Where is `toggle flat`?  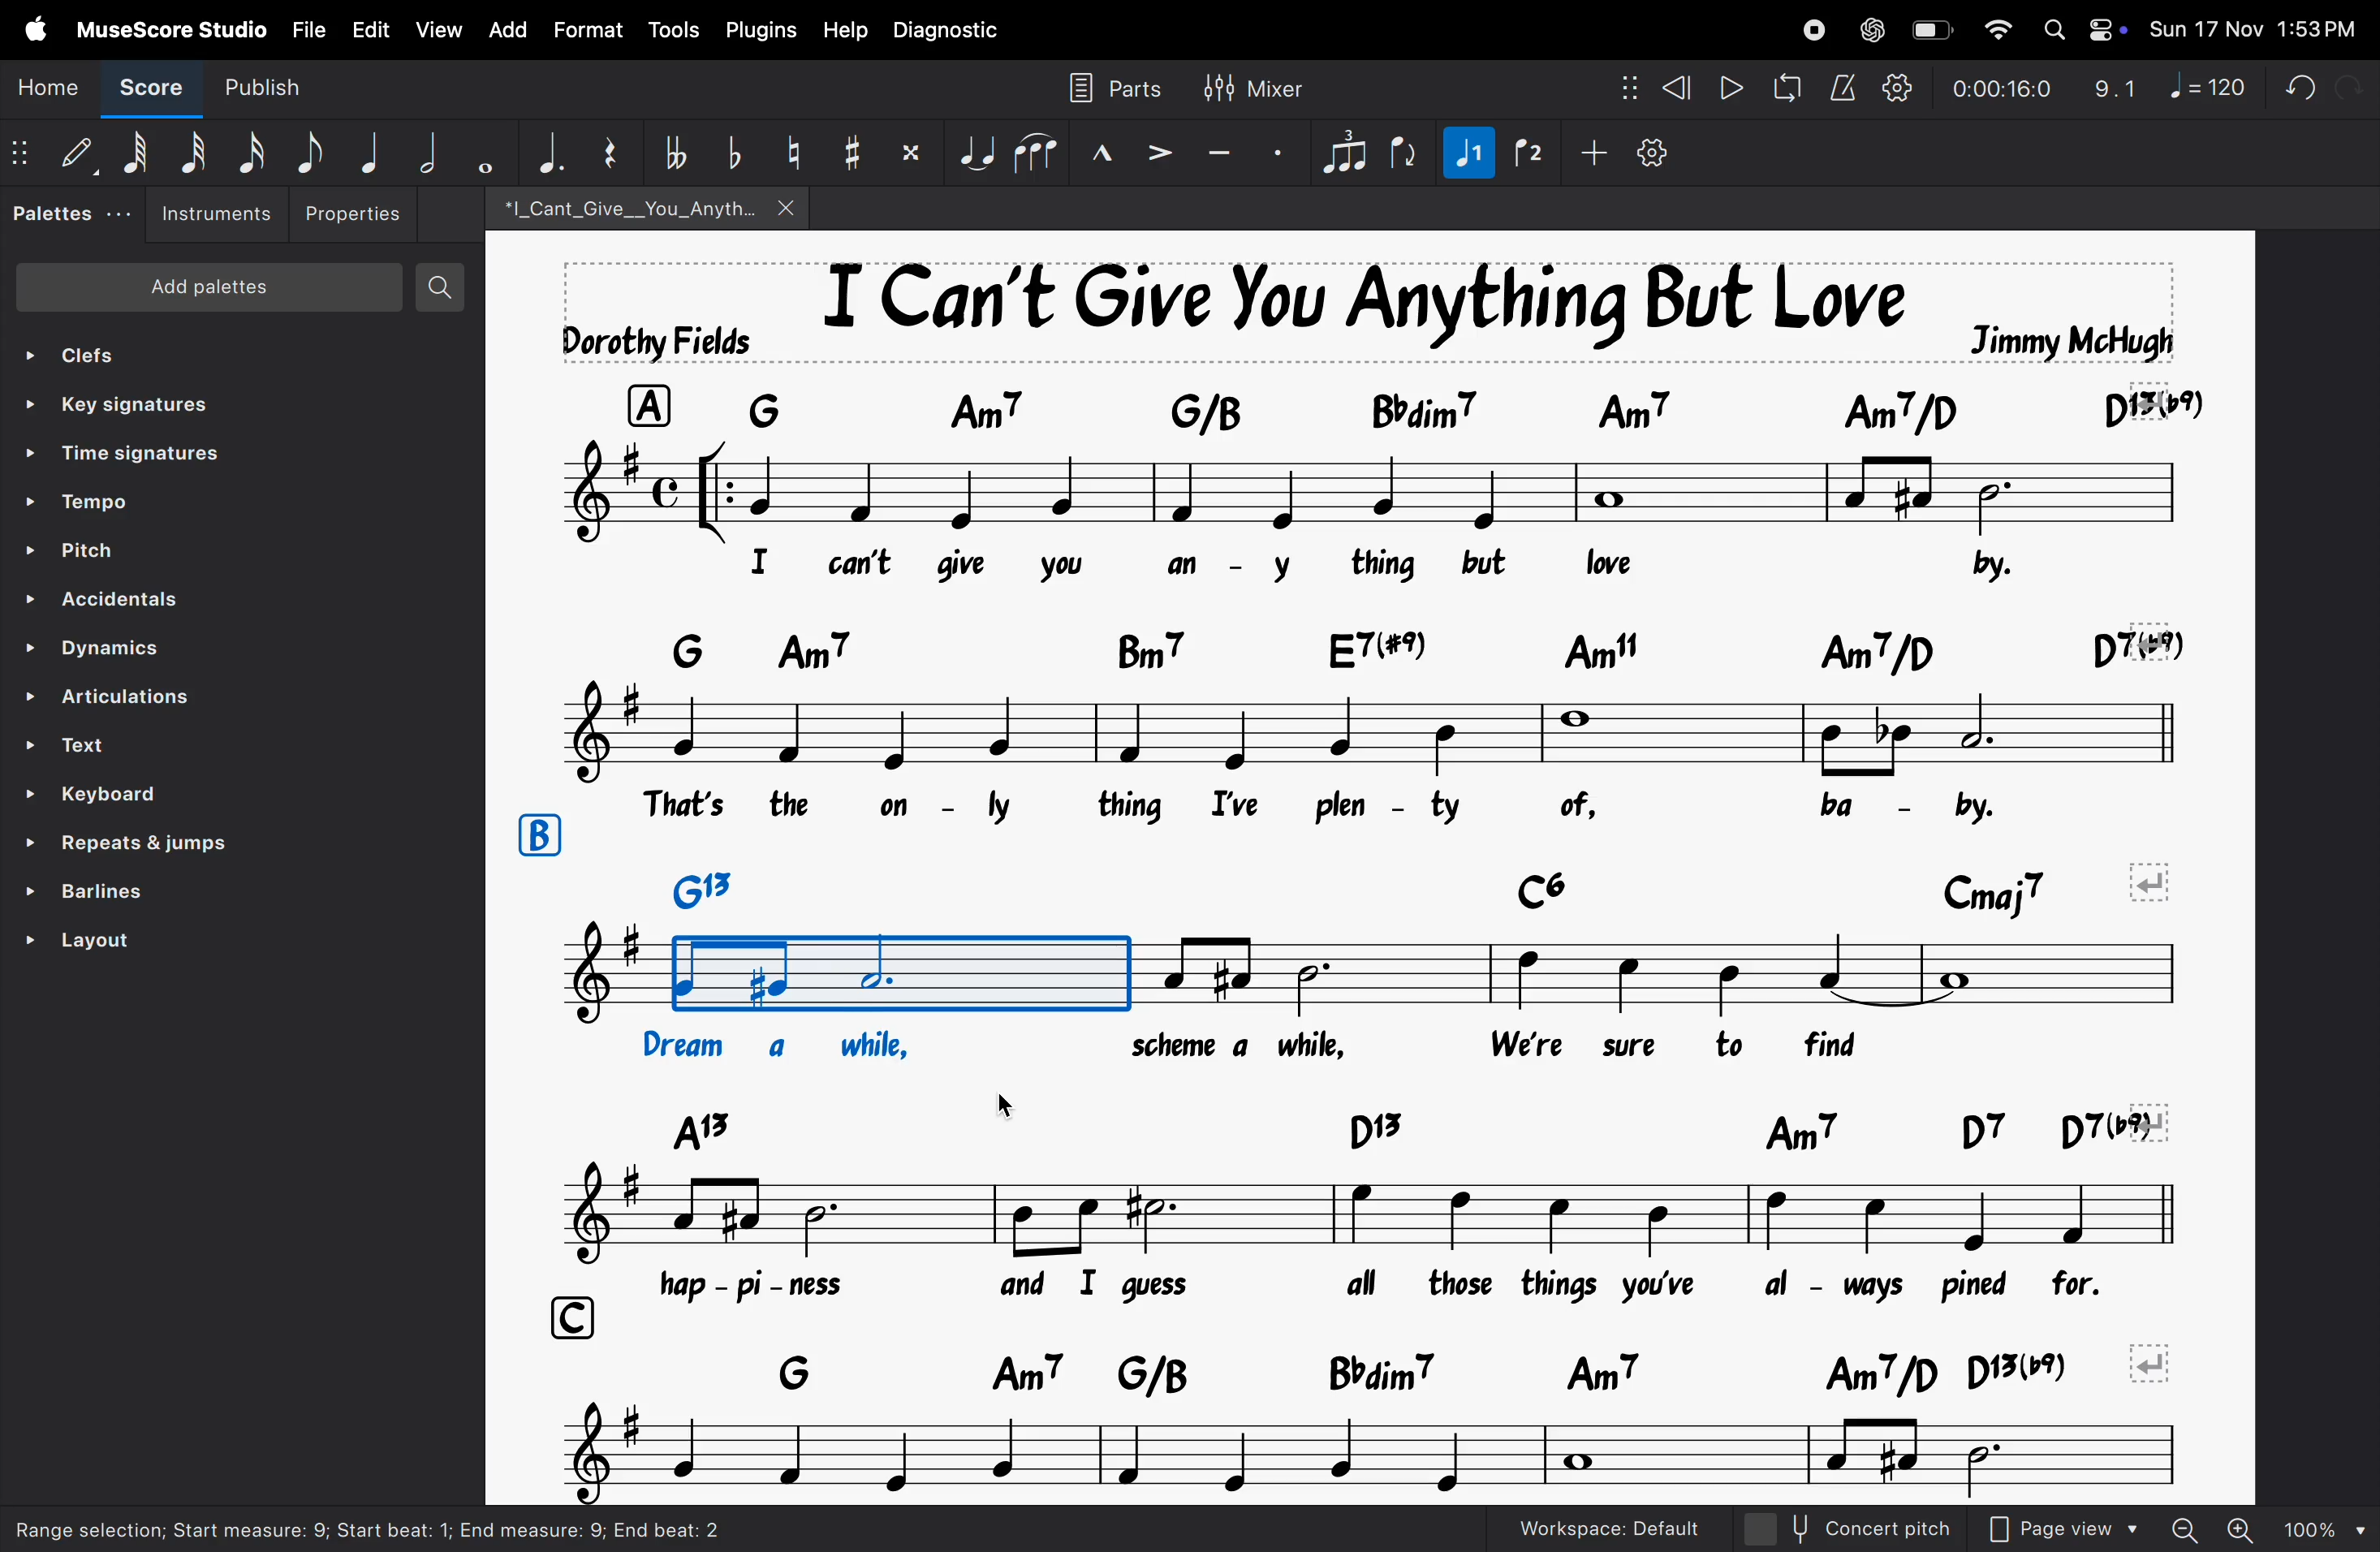
toggle flat is located at coordinates (728, 153).